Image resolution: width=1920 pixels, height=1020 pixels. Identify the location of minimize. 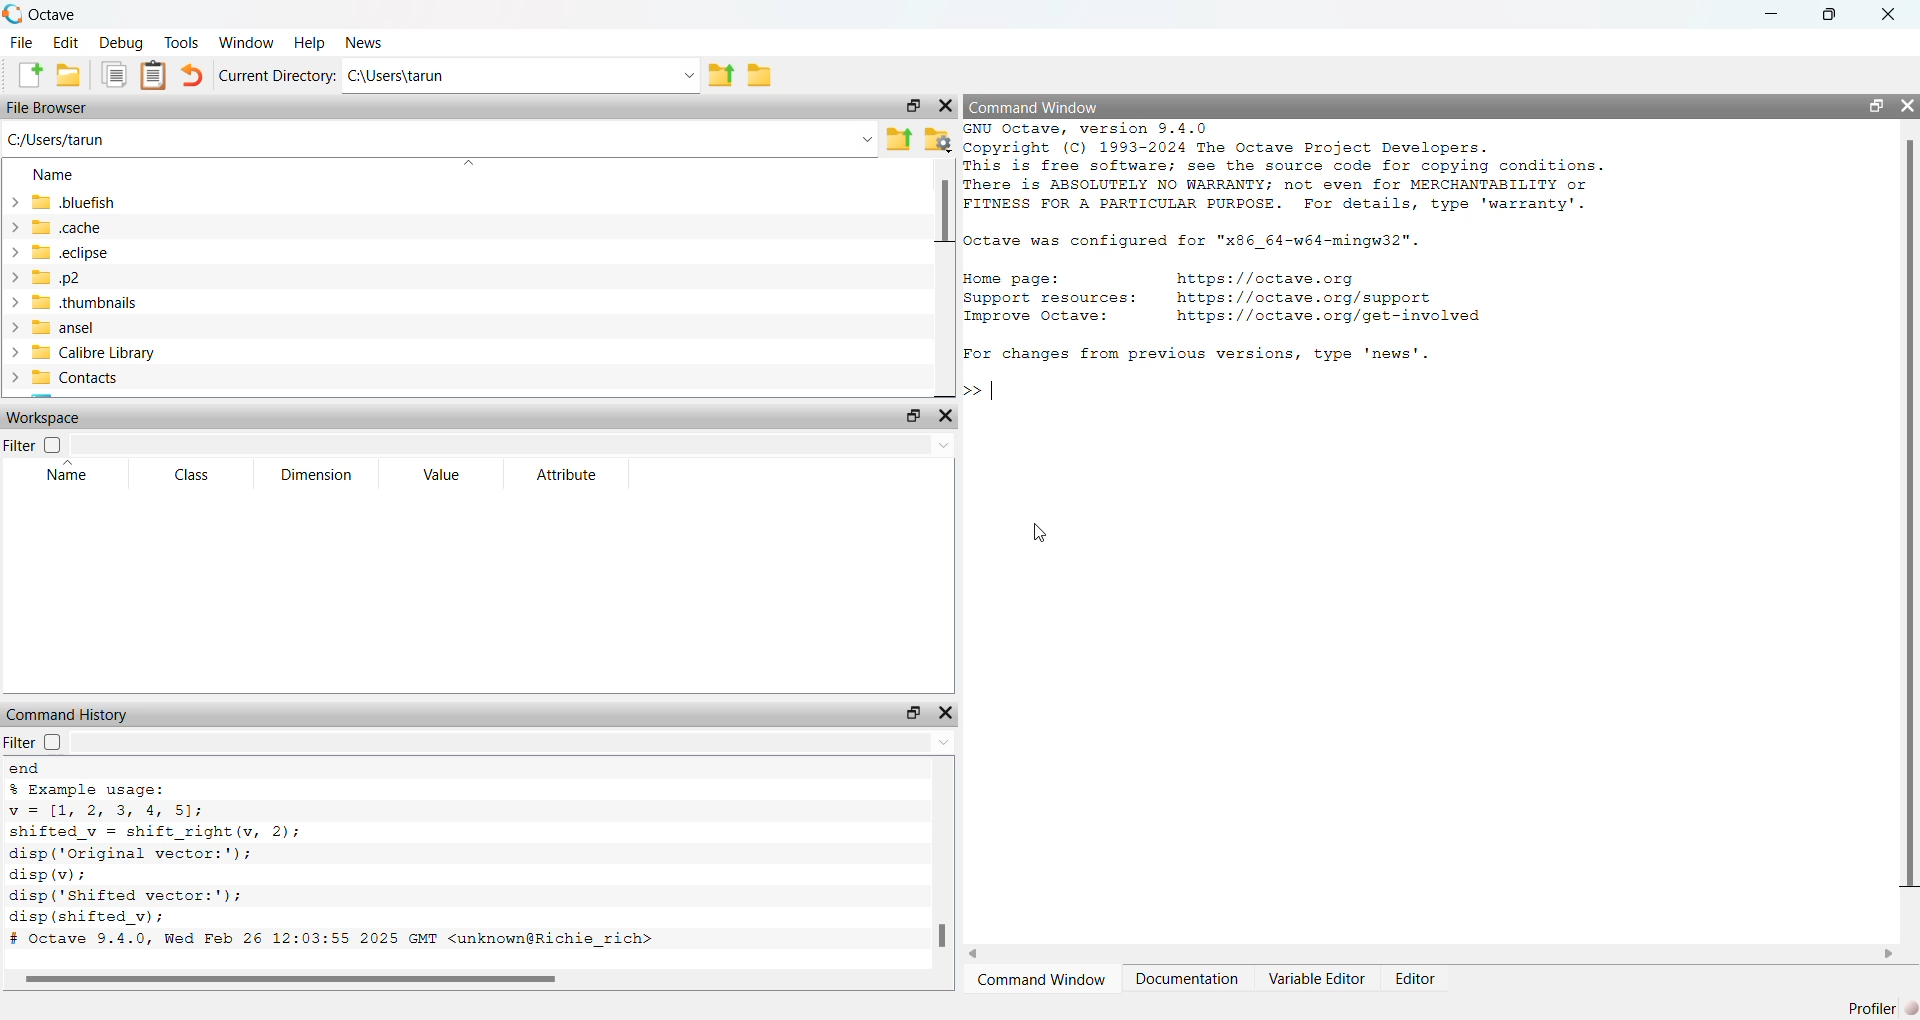
(1772, 13).